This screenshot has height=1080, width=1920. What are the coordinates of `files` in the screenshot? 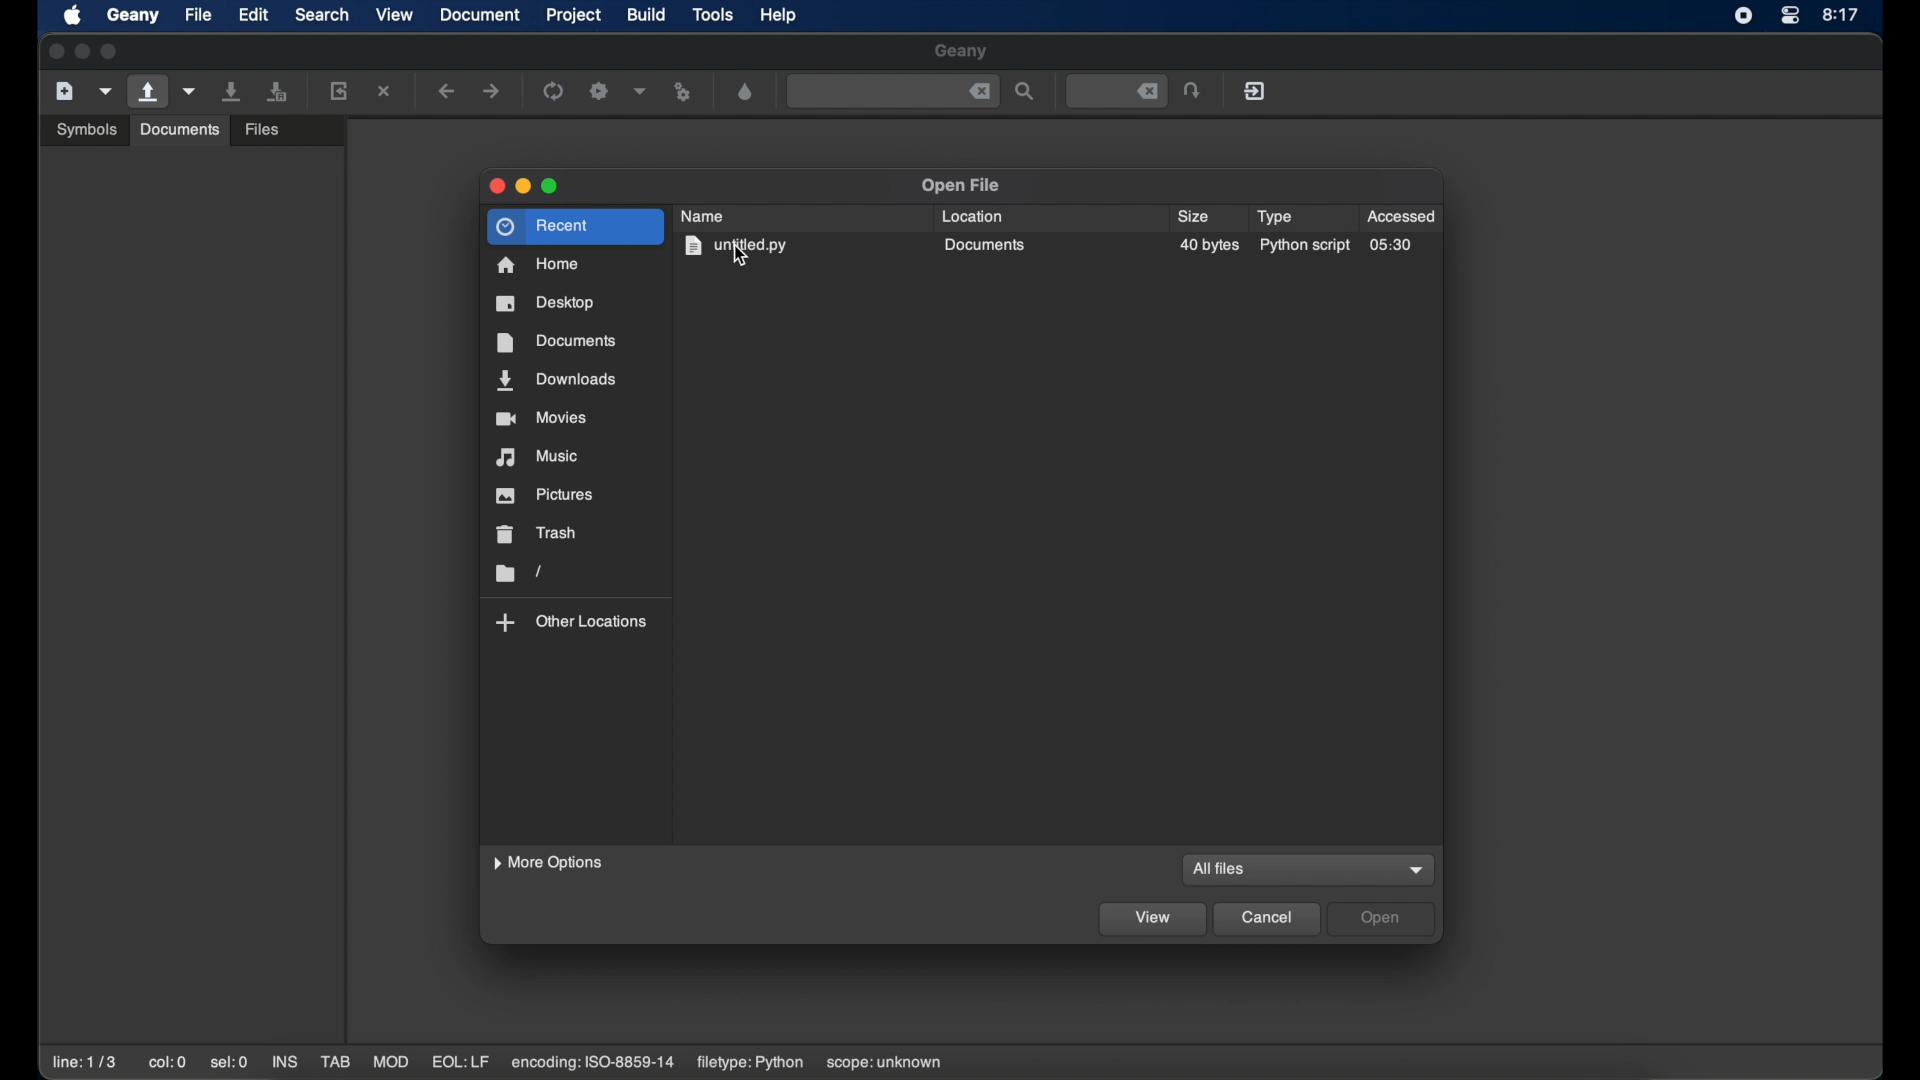 It's located at (262, 131).